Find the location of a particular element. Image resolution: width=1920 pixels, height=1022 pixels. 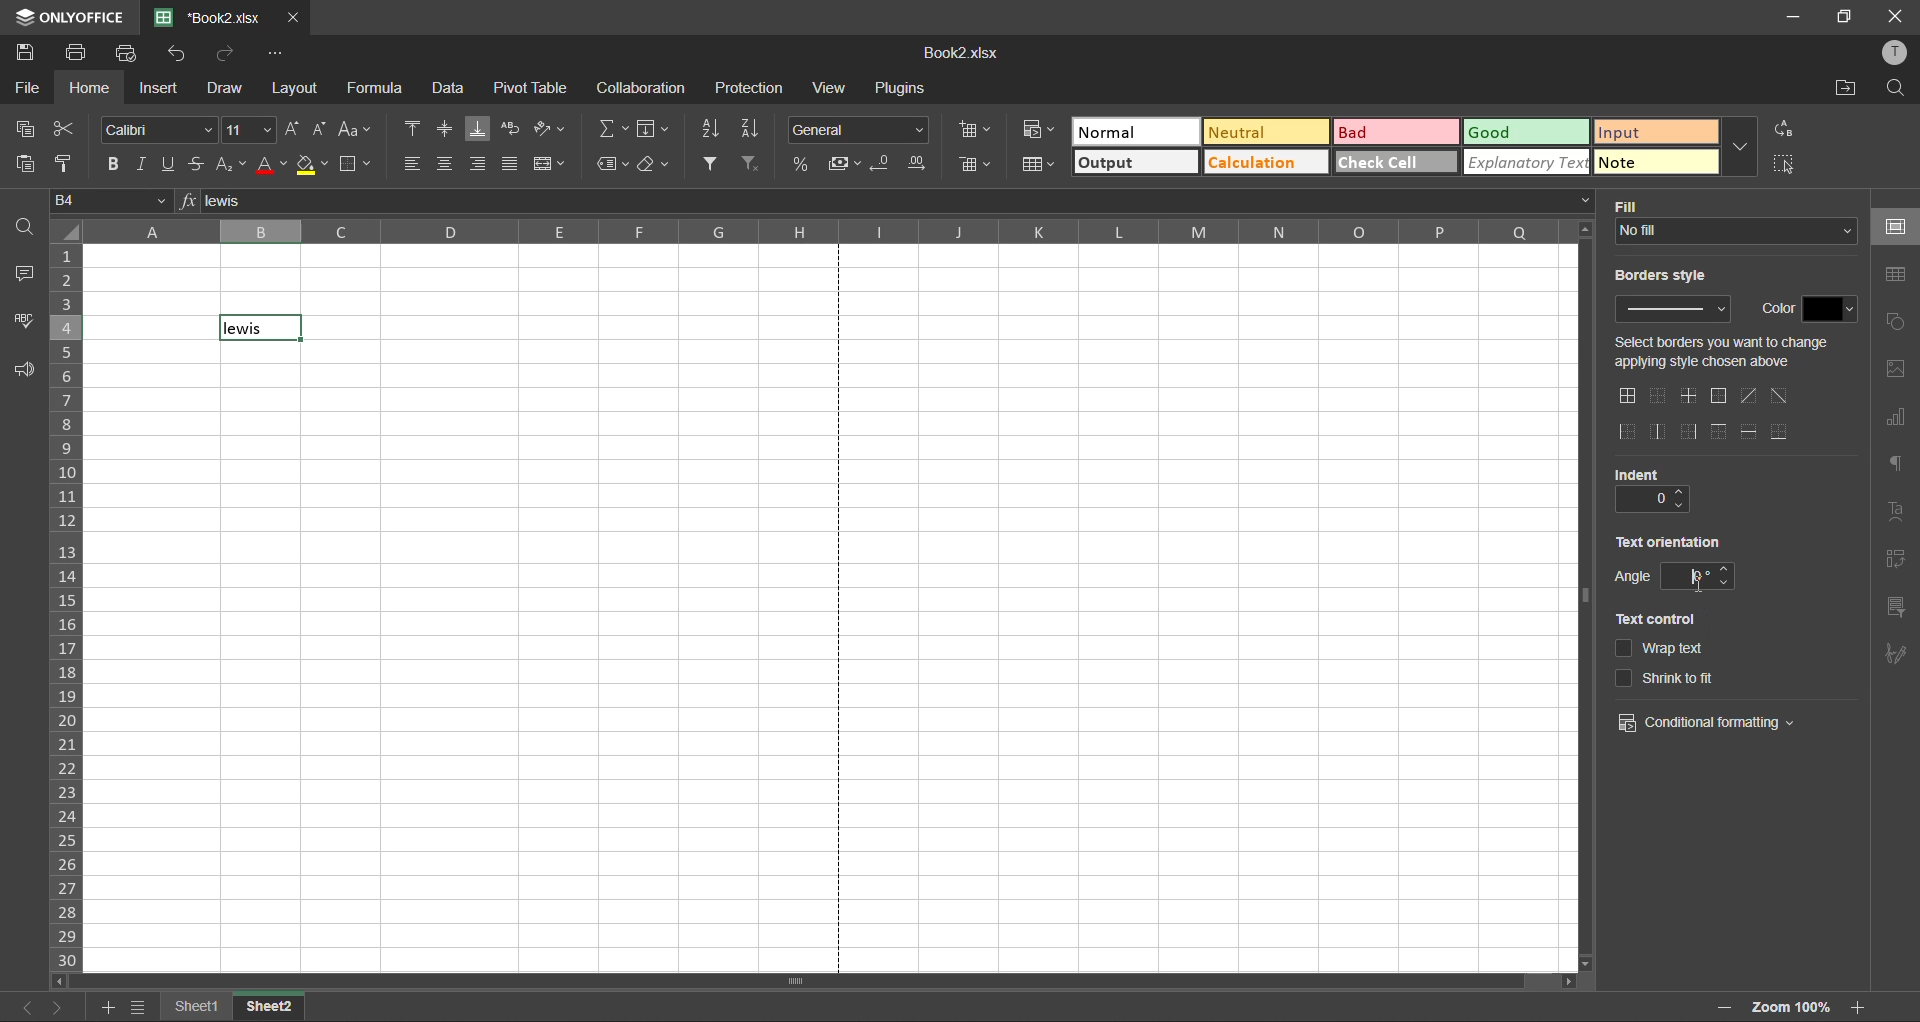

text control is located at coordinates (1654, 620).